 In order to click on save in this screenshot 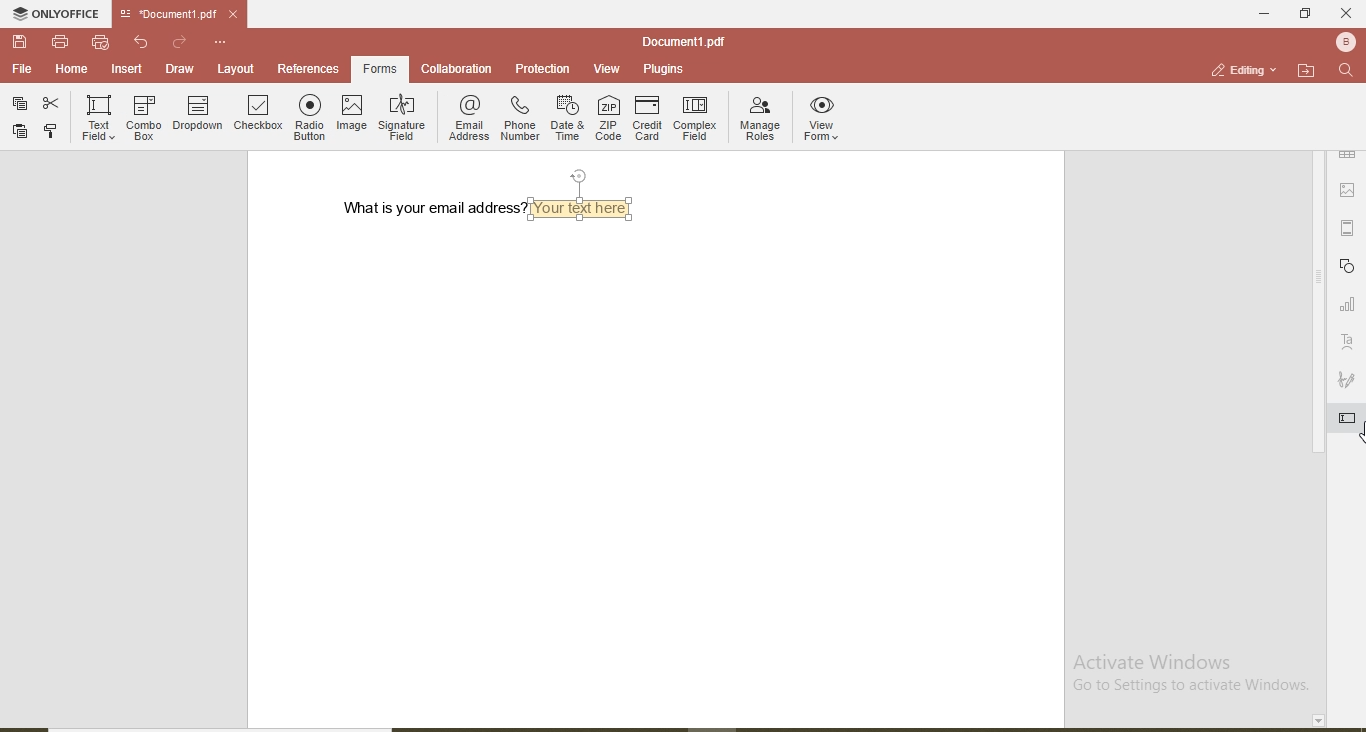, I will do `click(22, 43)`.